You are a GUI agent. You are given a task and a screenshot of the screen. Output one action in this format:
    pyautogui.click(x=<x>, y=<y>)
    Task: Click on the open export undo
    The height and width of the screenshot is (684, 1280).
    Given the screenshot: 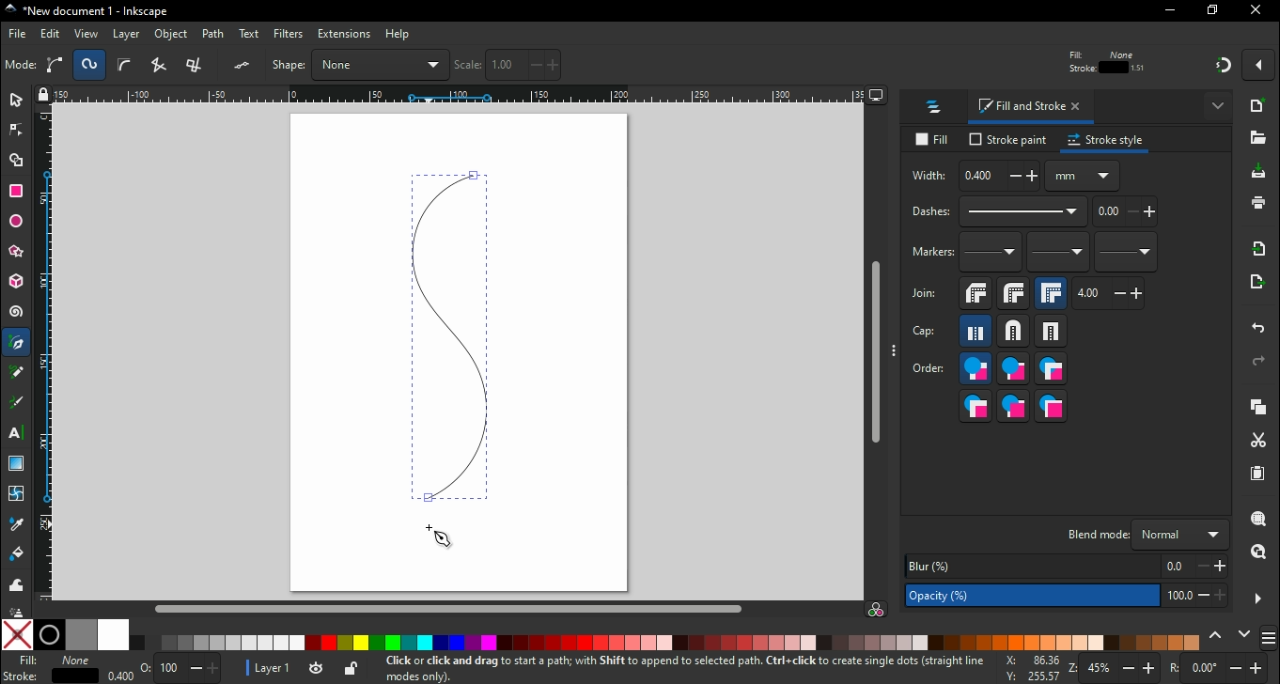 What is the action you would take?
    pyautogui.click(x=1258, y=287)
    